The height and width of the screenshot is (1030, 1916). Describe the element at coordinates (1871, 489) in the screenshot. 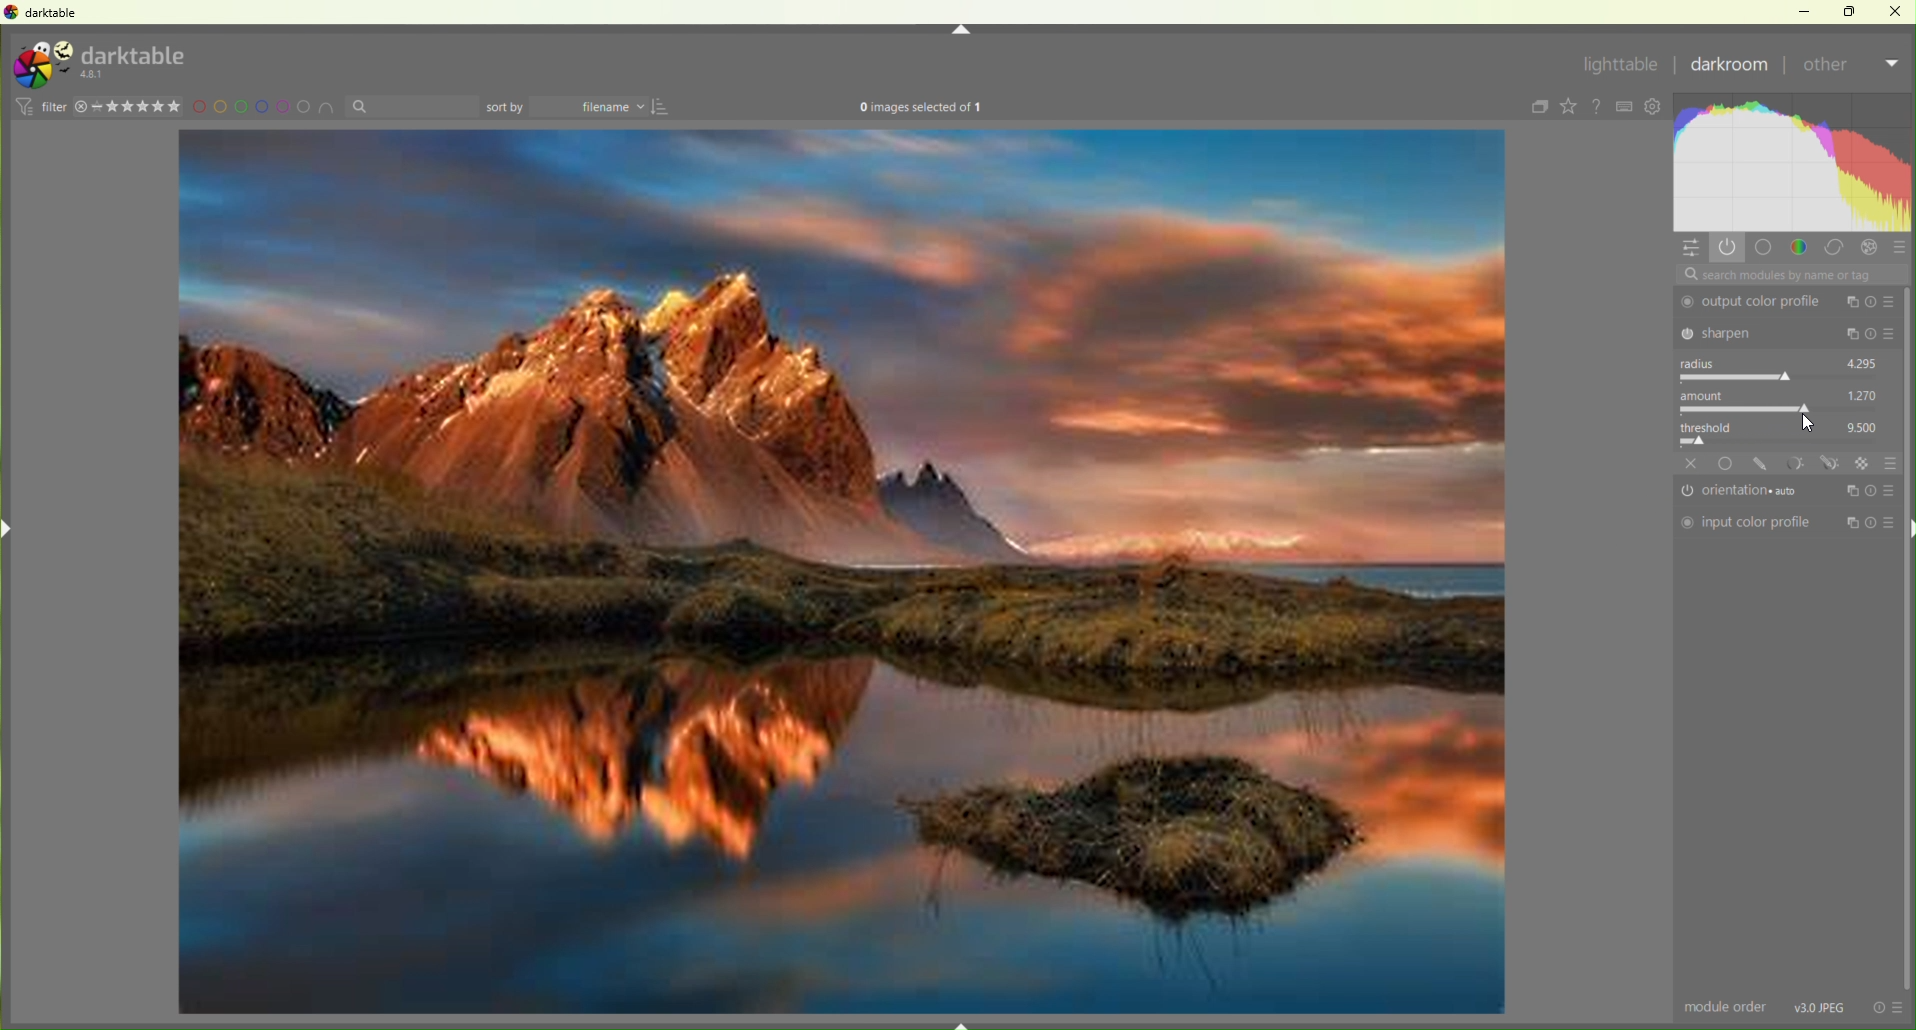

I see `copy, reset and presets` at that location.